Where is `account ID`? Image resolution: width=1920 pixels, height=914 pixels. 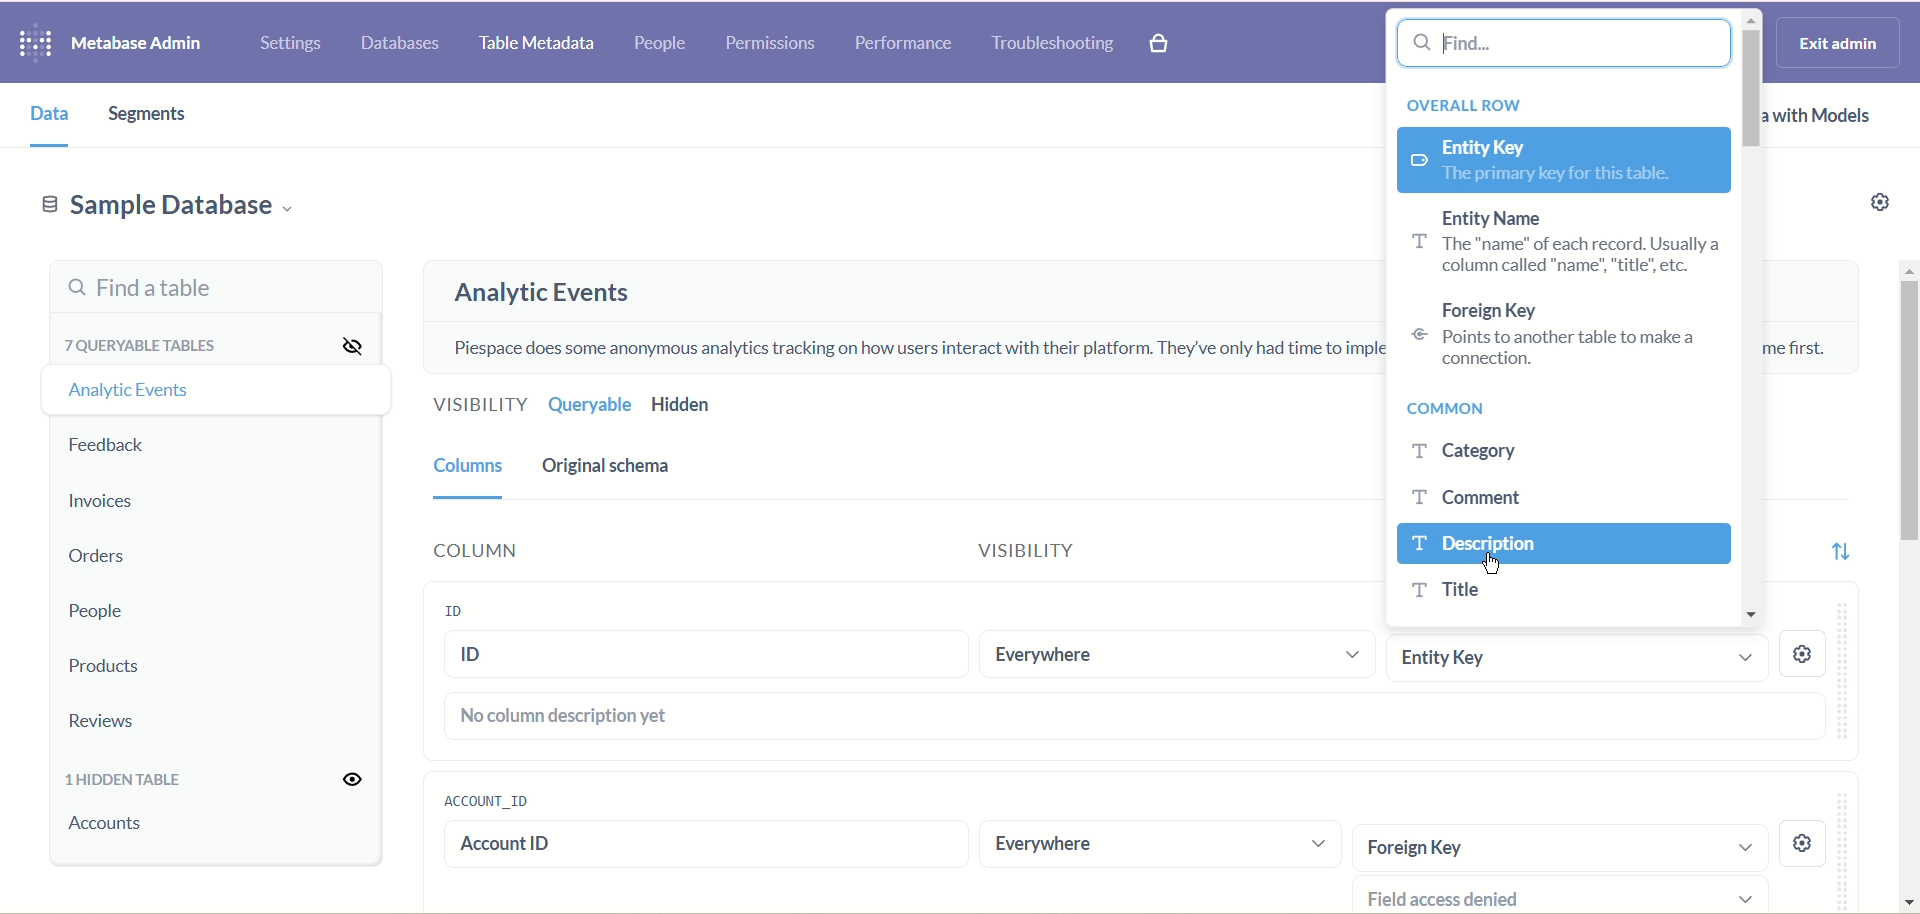
account ID is located at coordinates (485, 800).